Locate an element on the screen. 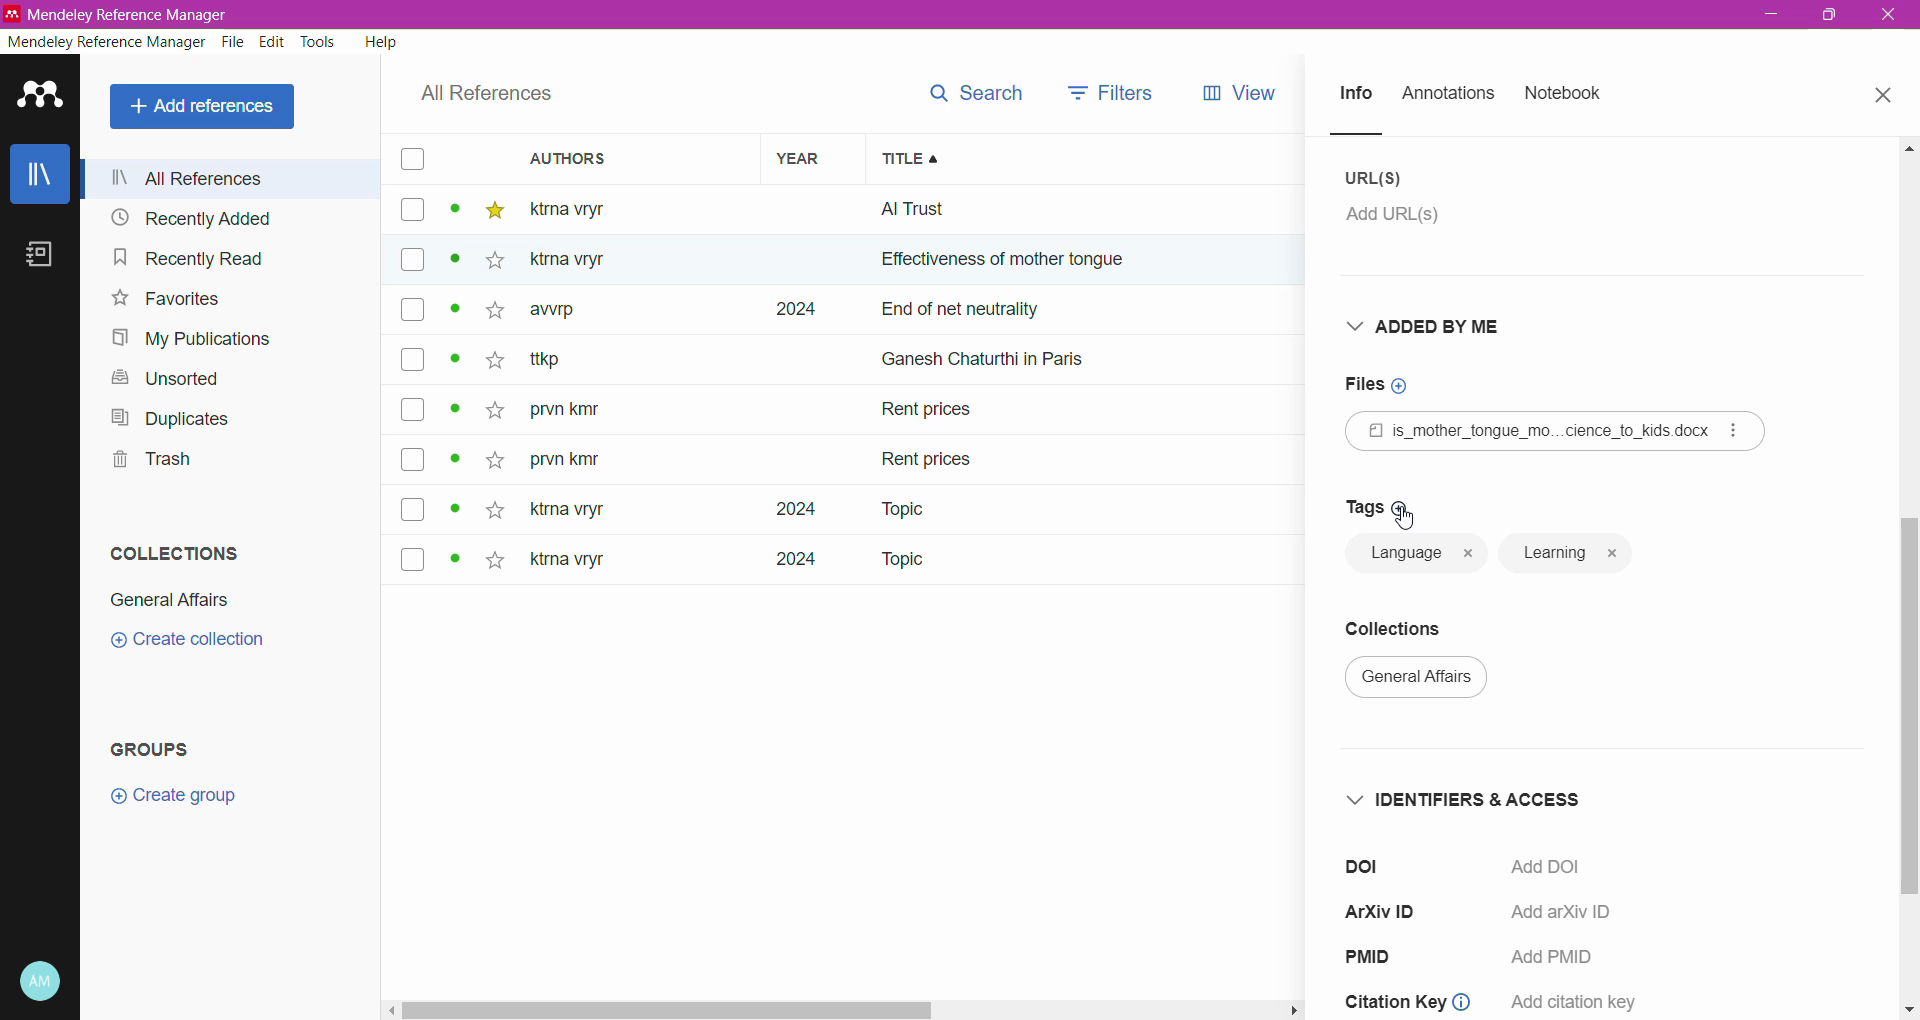  Click to add Tags is located at coordinates (1372, 507).